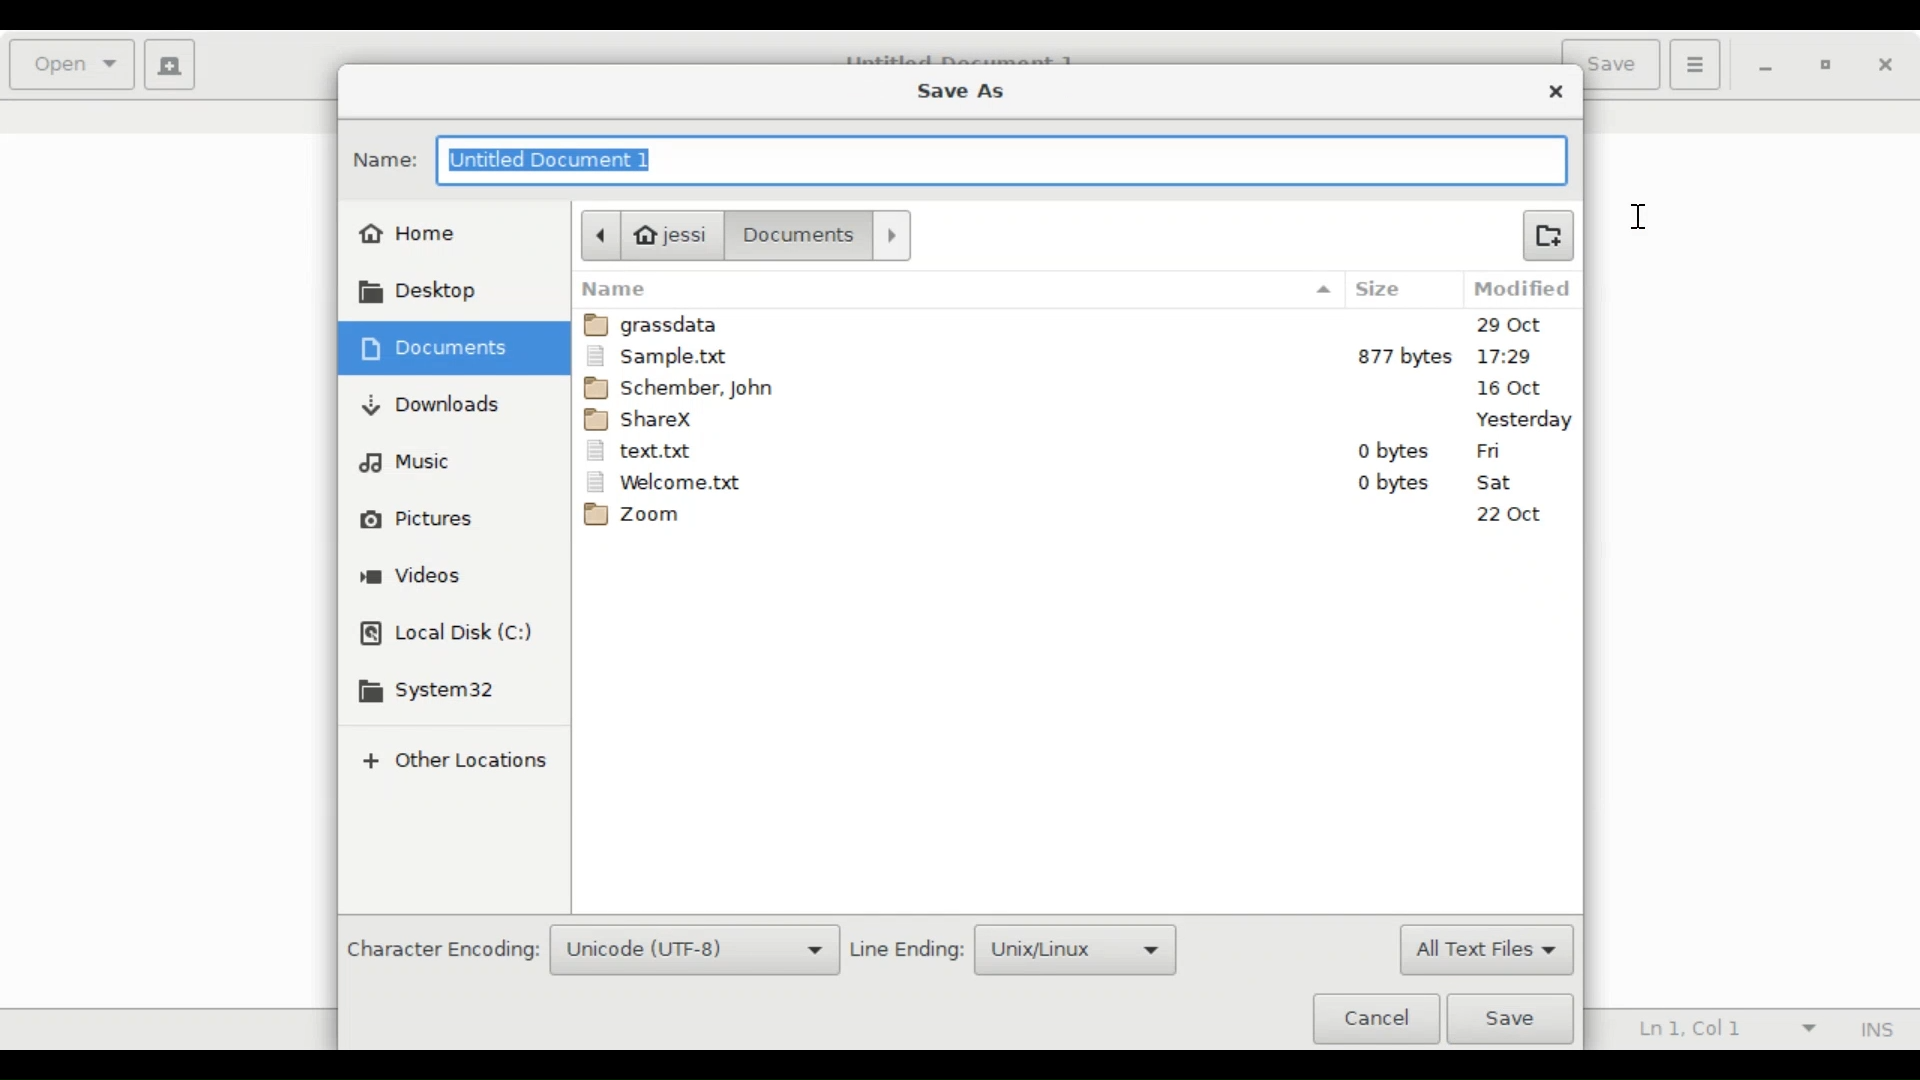  I want to click on Sample.txt 877 bytes 17:29, so click(1076, 356).